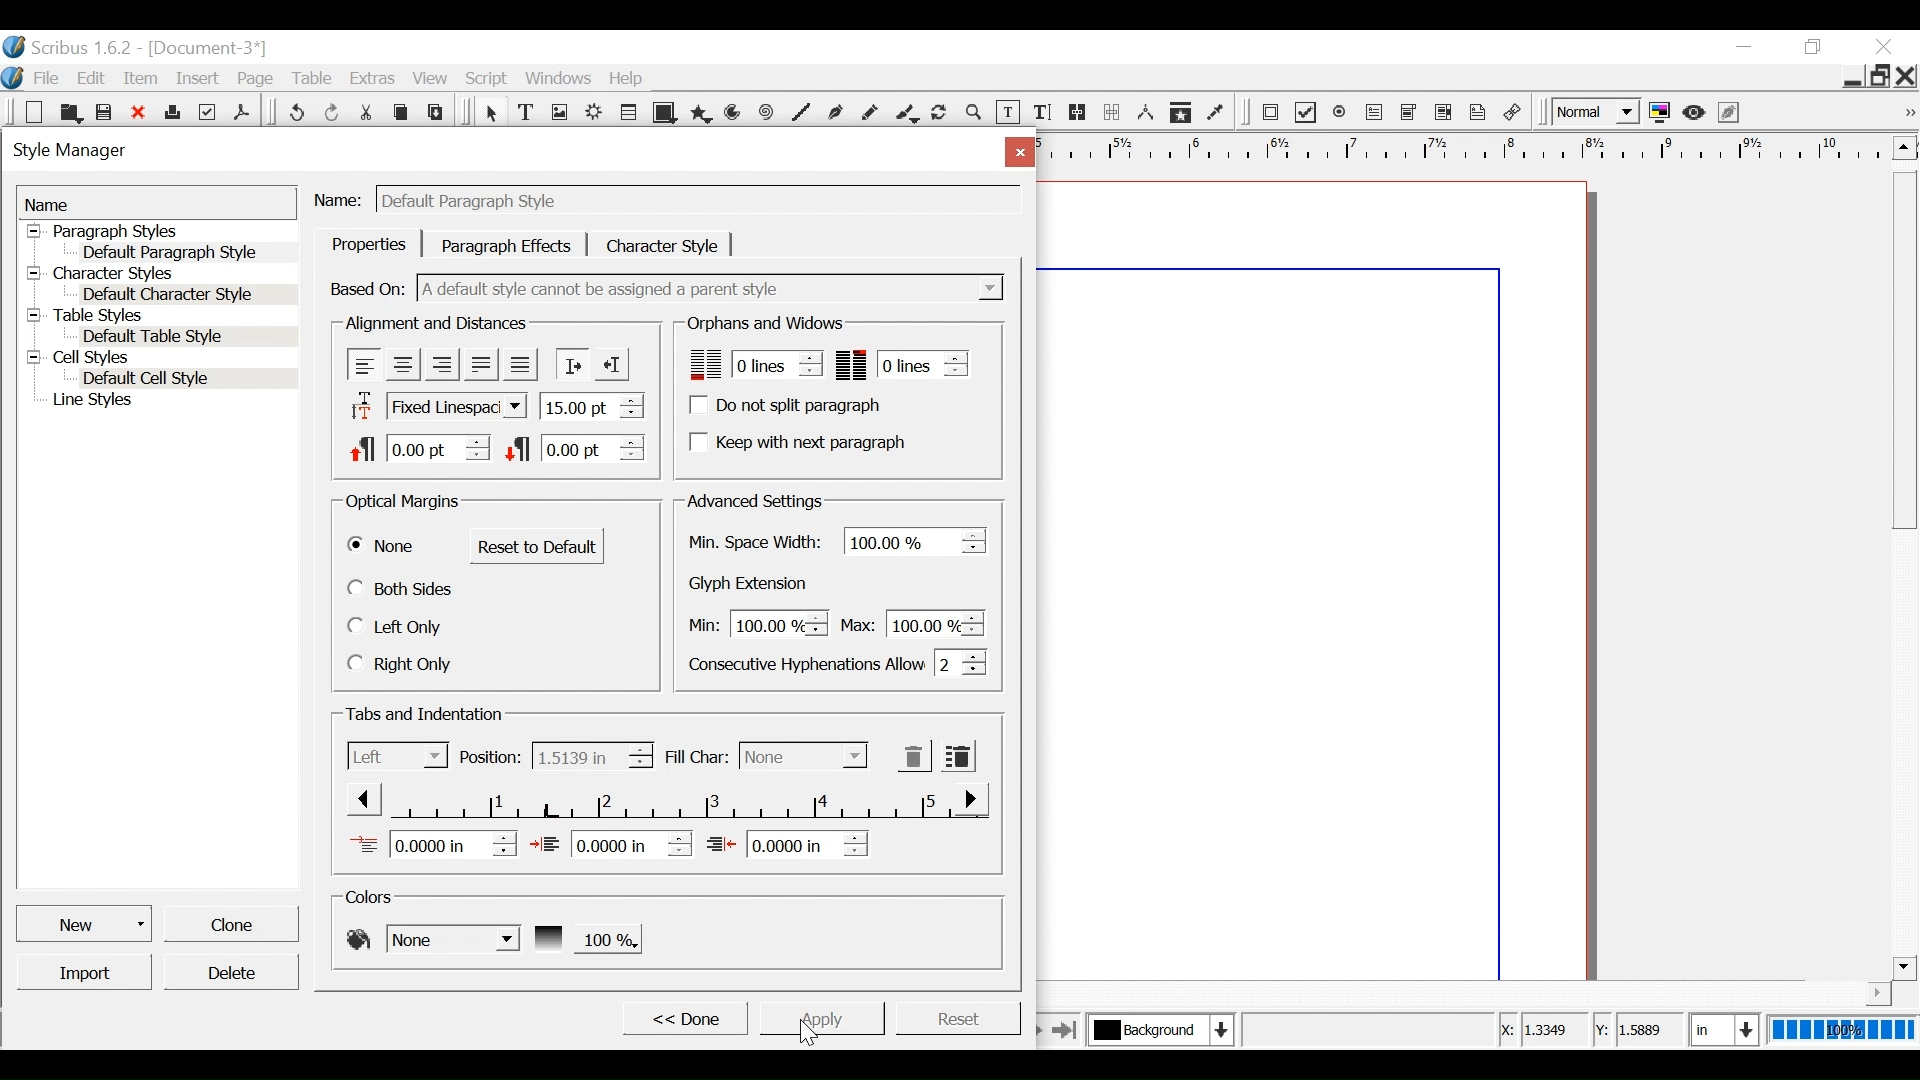  Describe the element at coordinates (701, 113) in the screenshot. I see `Polygon ` at that location.